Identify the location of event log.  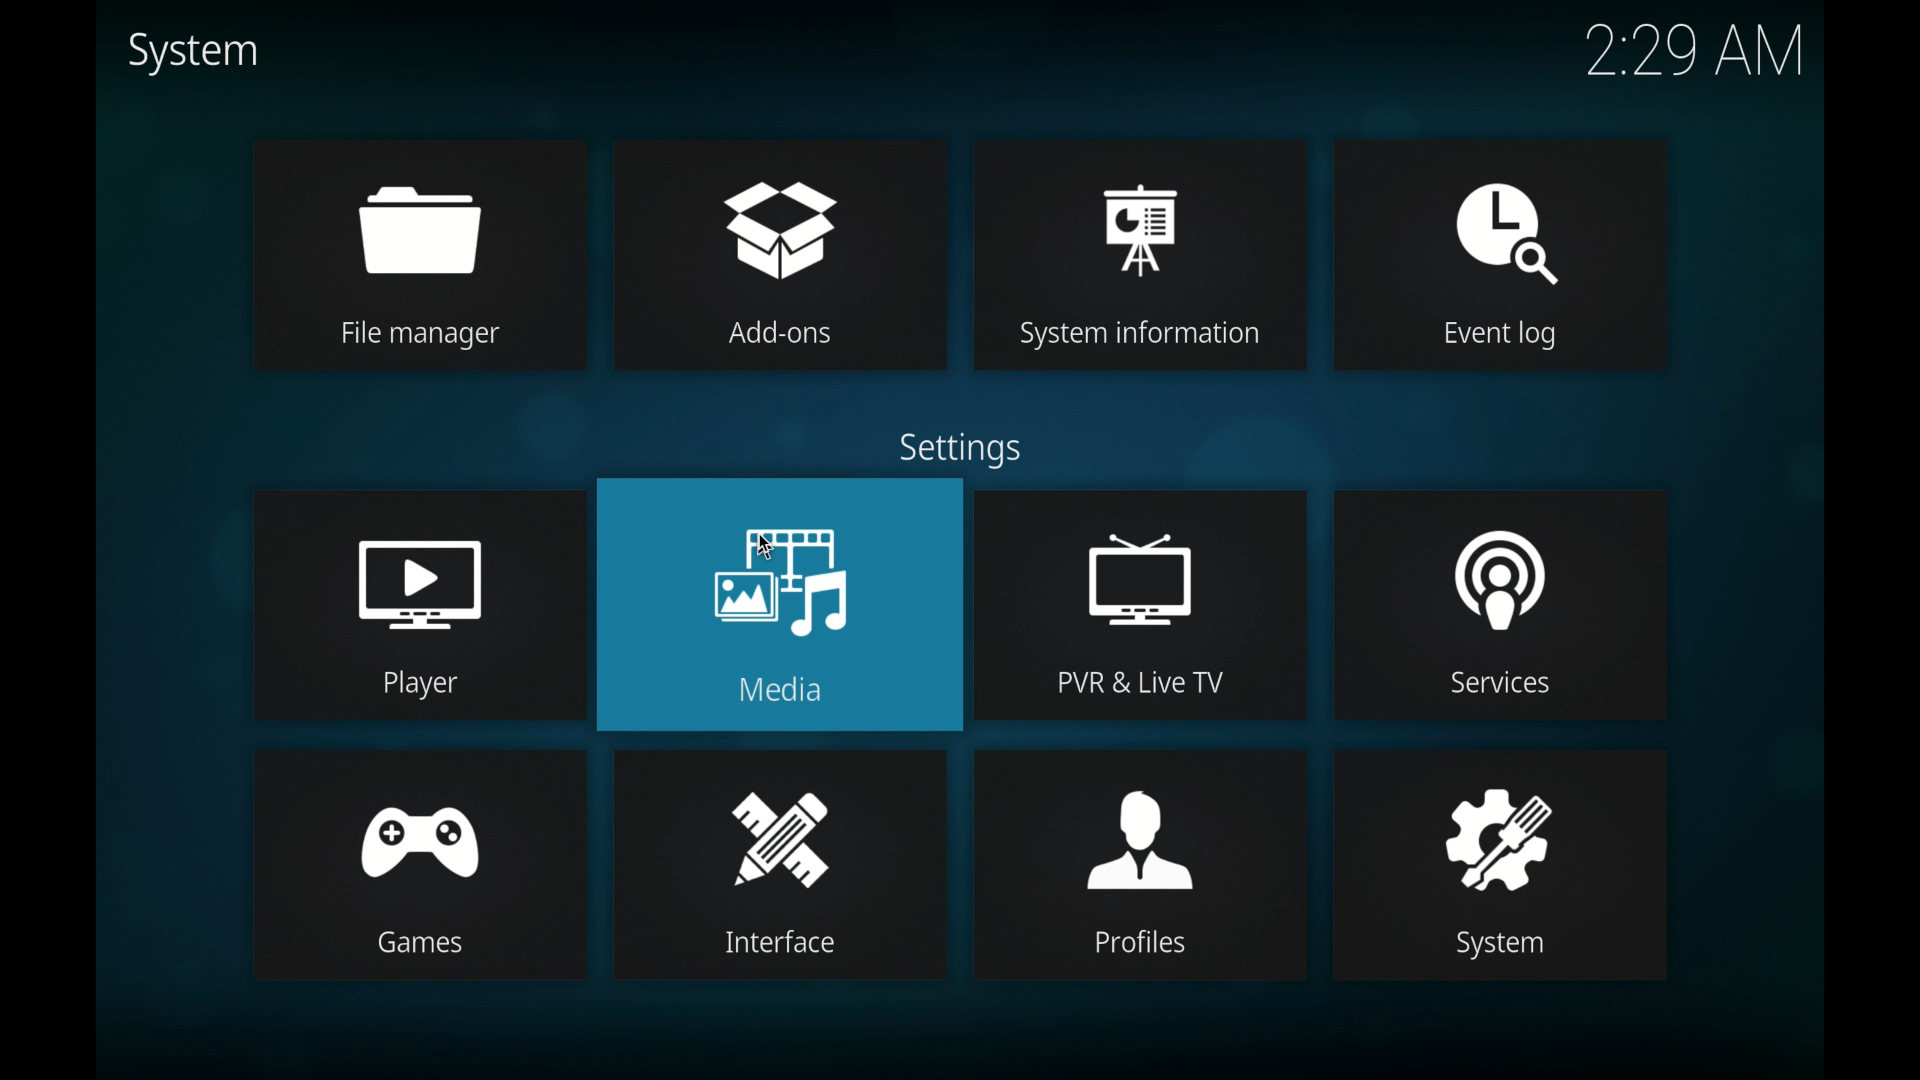
(1499, 211).